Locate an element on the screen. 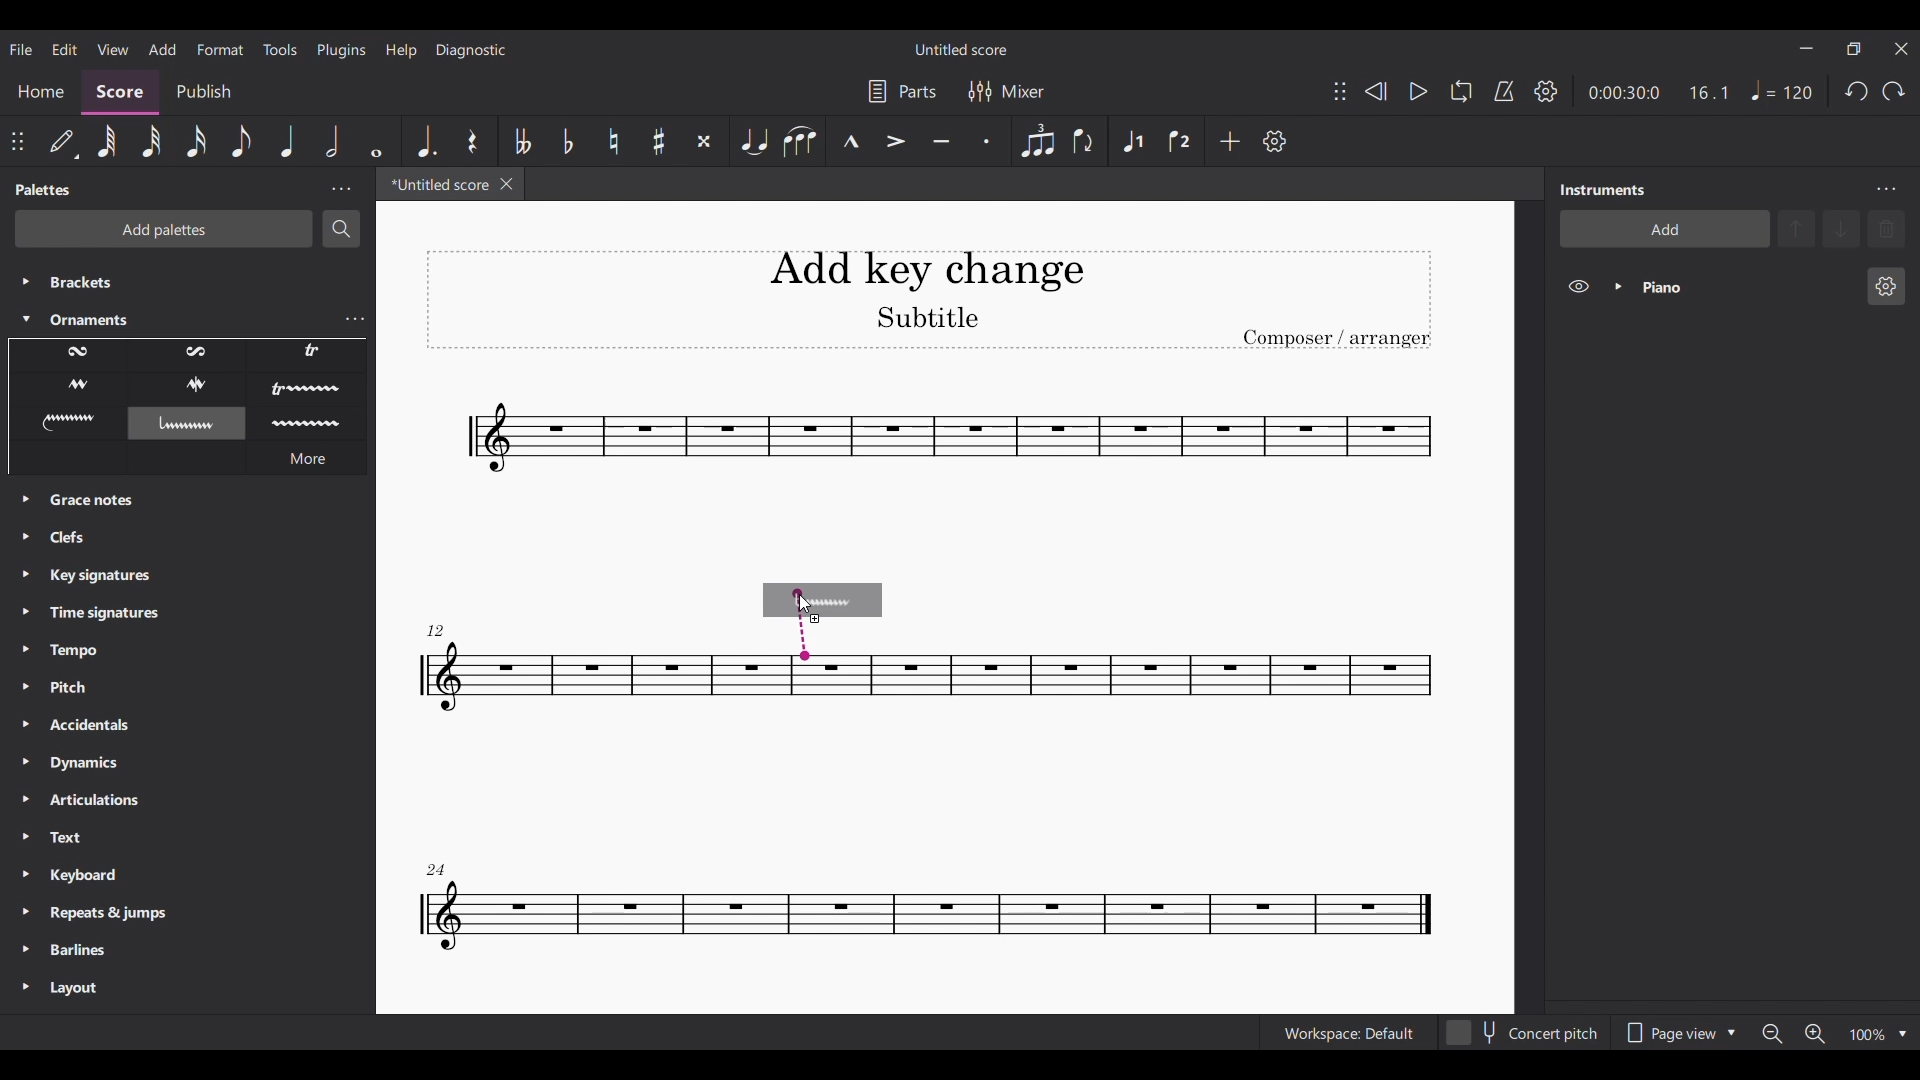 This screenshot has width=1920, height=1080. Hide piano is located at coordinates (1579, 286).